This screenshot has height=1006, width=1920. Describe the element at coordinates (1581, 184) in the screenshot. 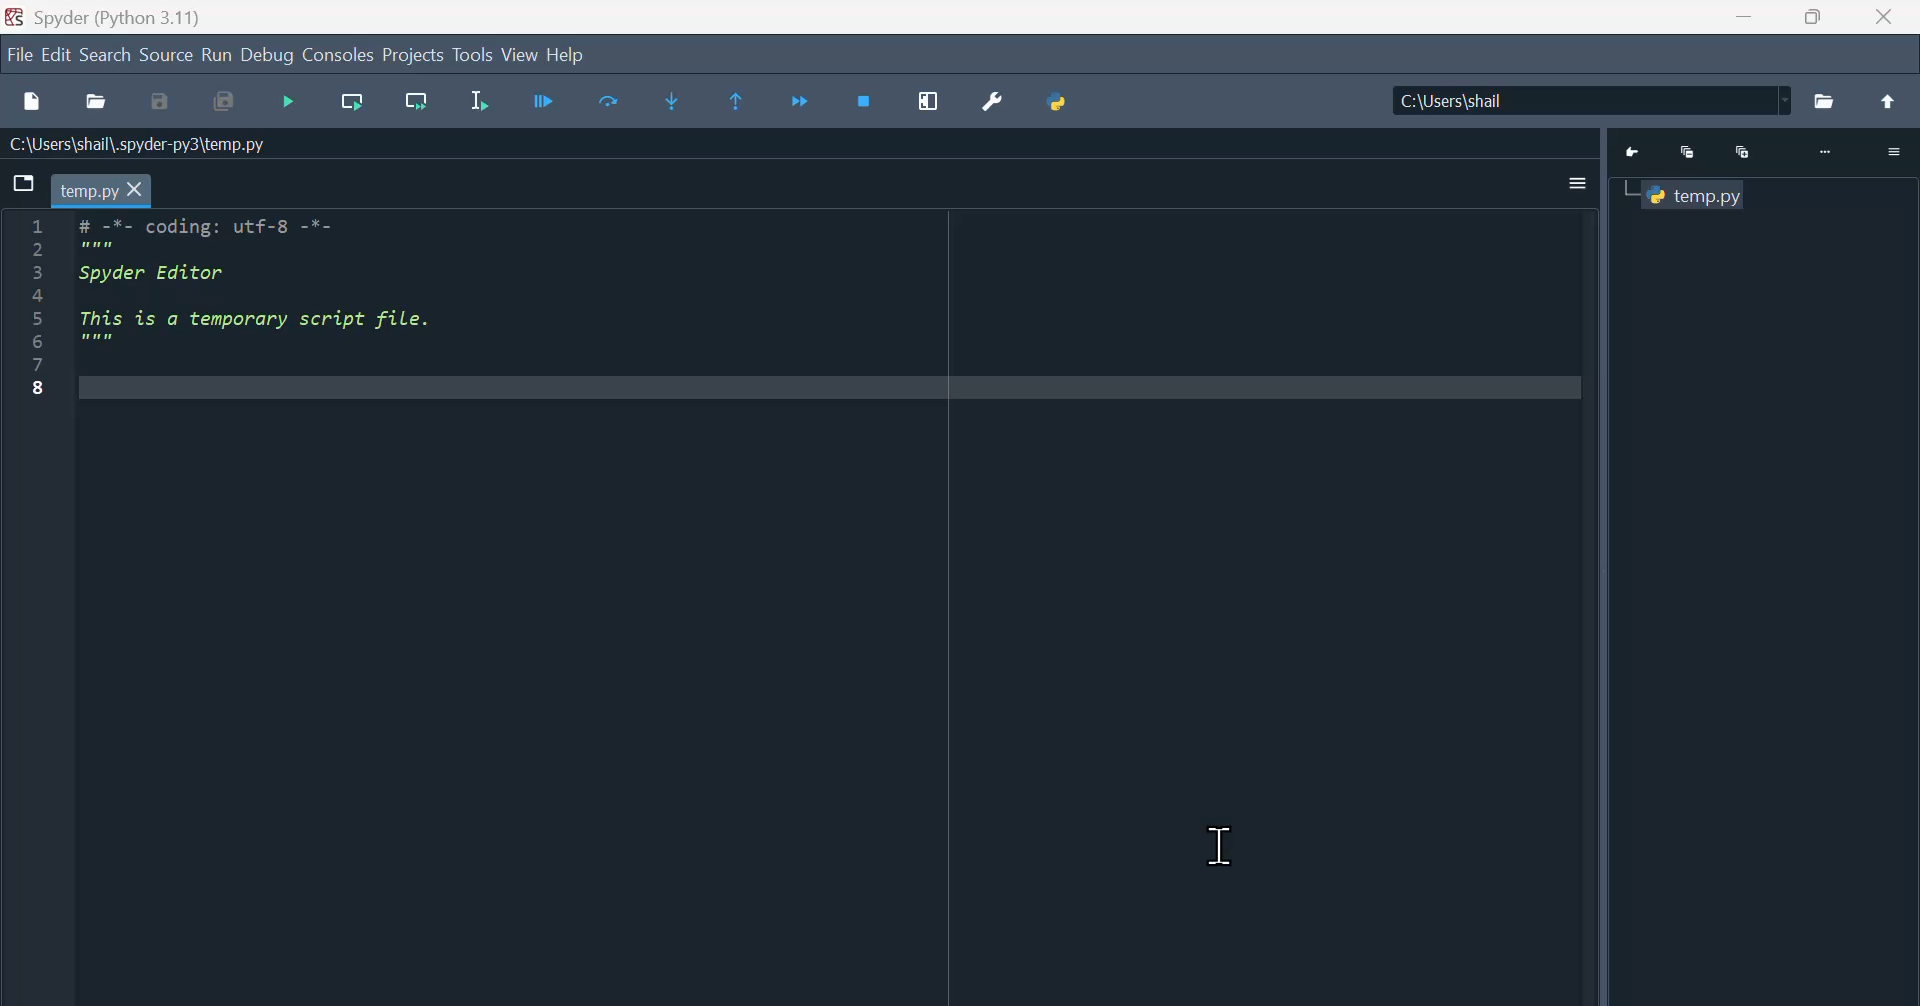

I see `More options` at that location.